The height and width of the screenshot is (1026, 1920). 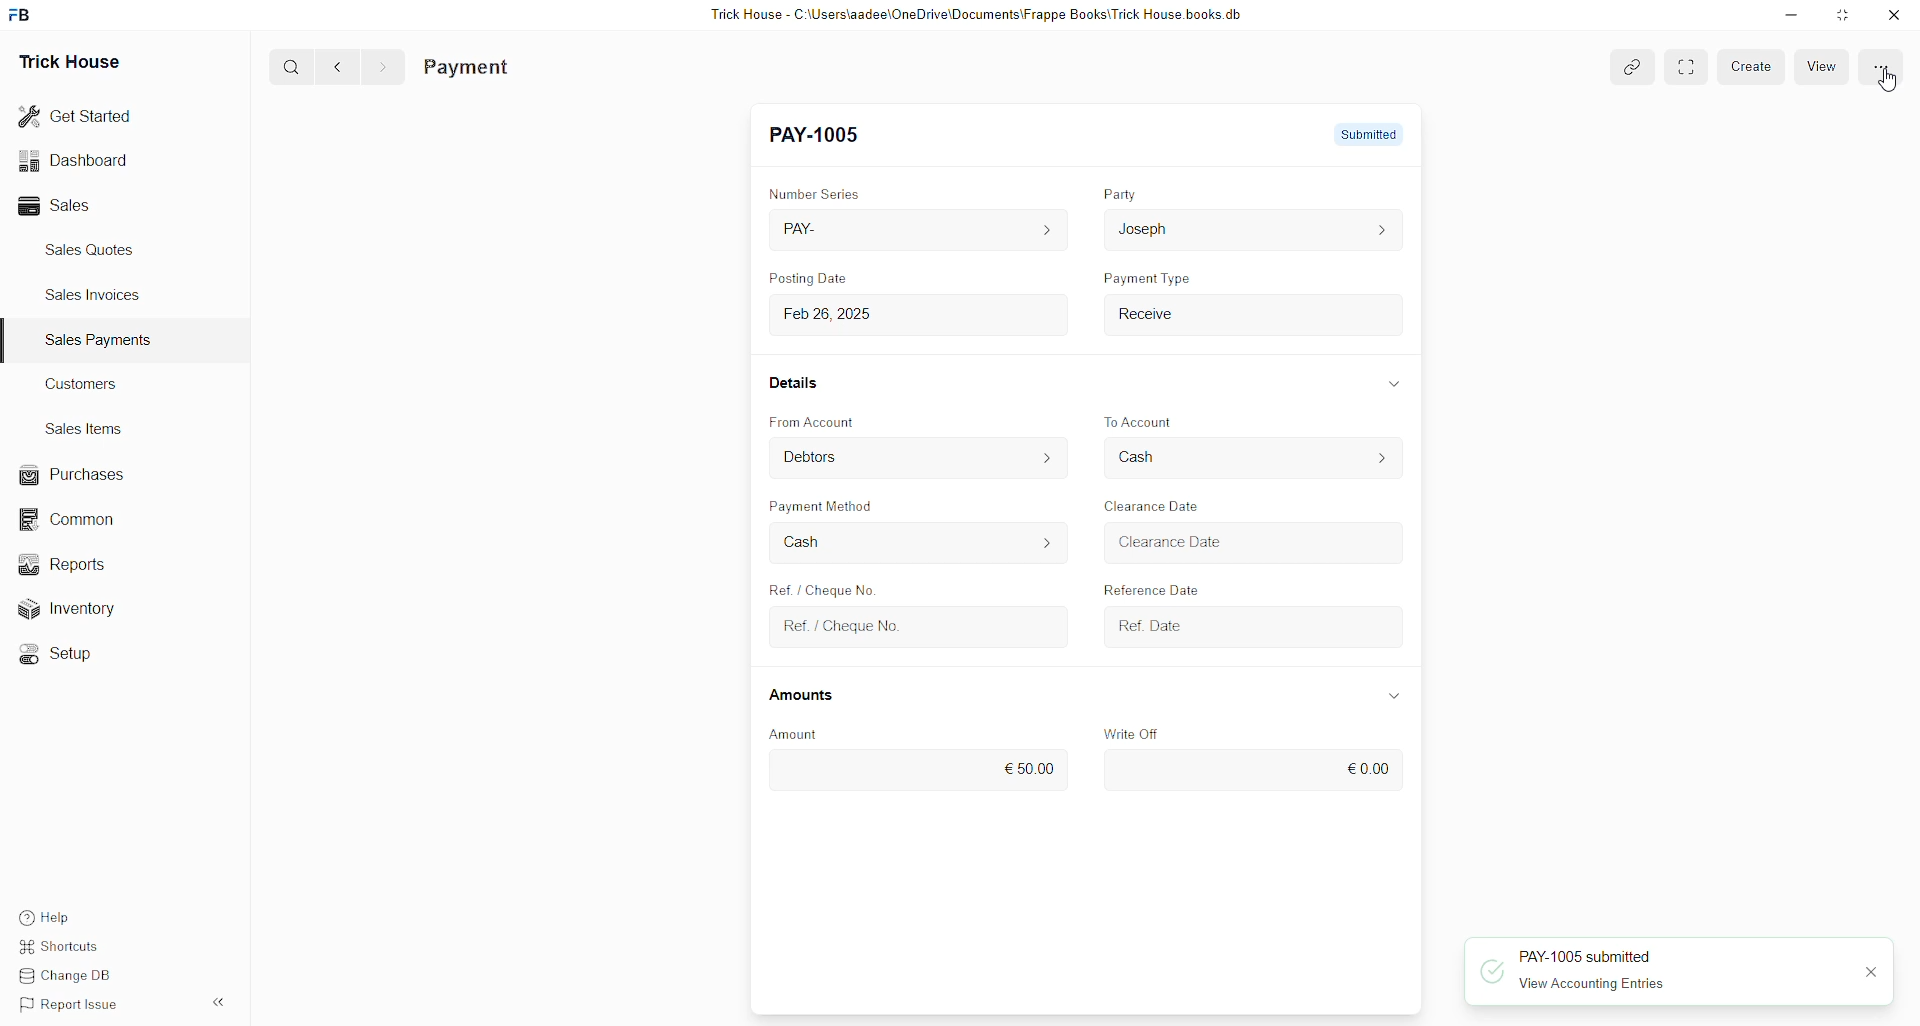 What do you see at coordinates (1124, 734) in the screenshot?
I see `Write Off` at bounding box center [1124, 734].